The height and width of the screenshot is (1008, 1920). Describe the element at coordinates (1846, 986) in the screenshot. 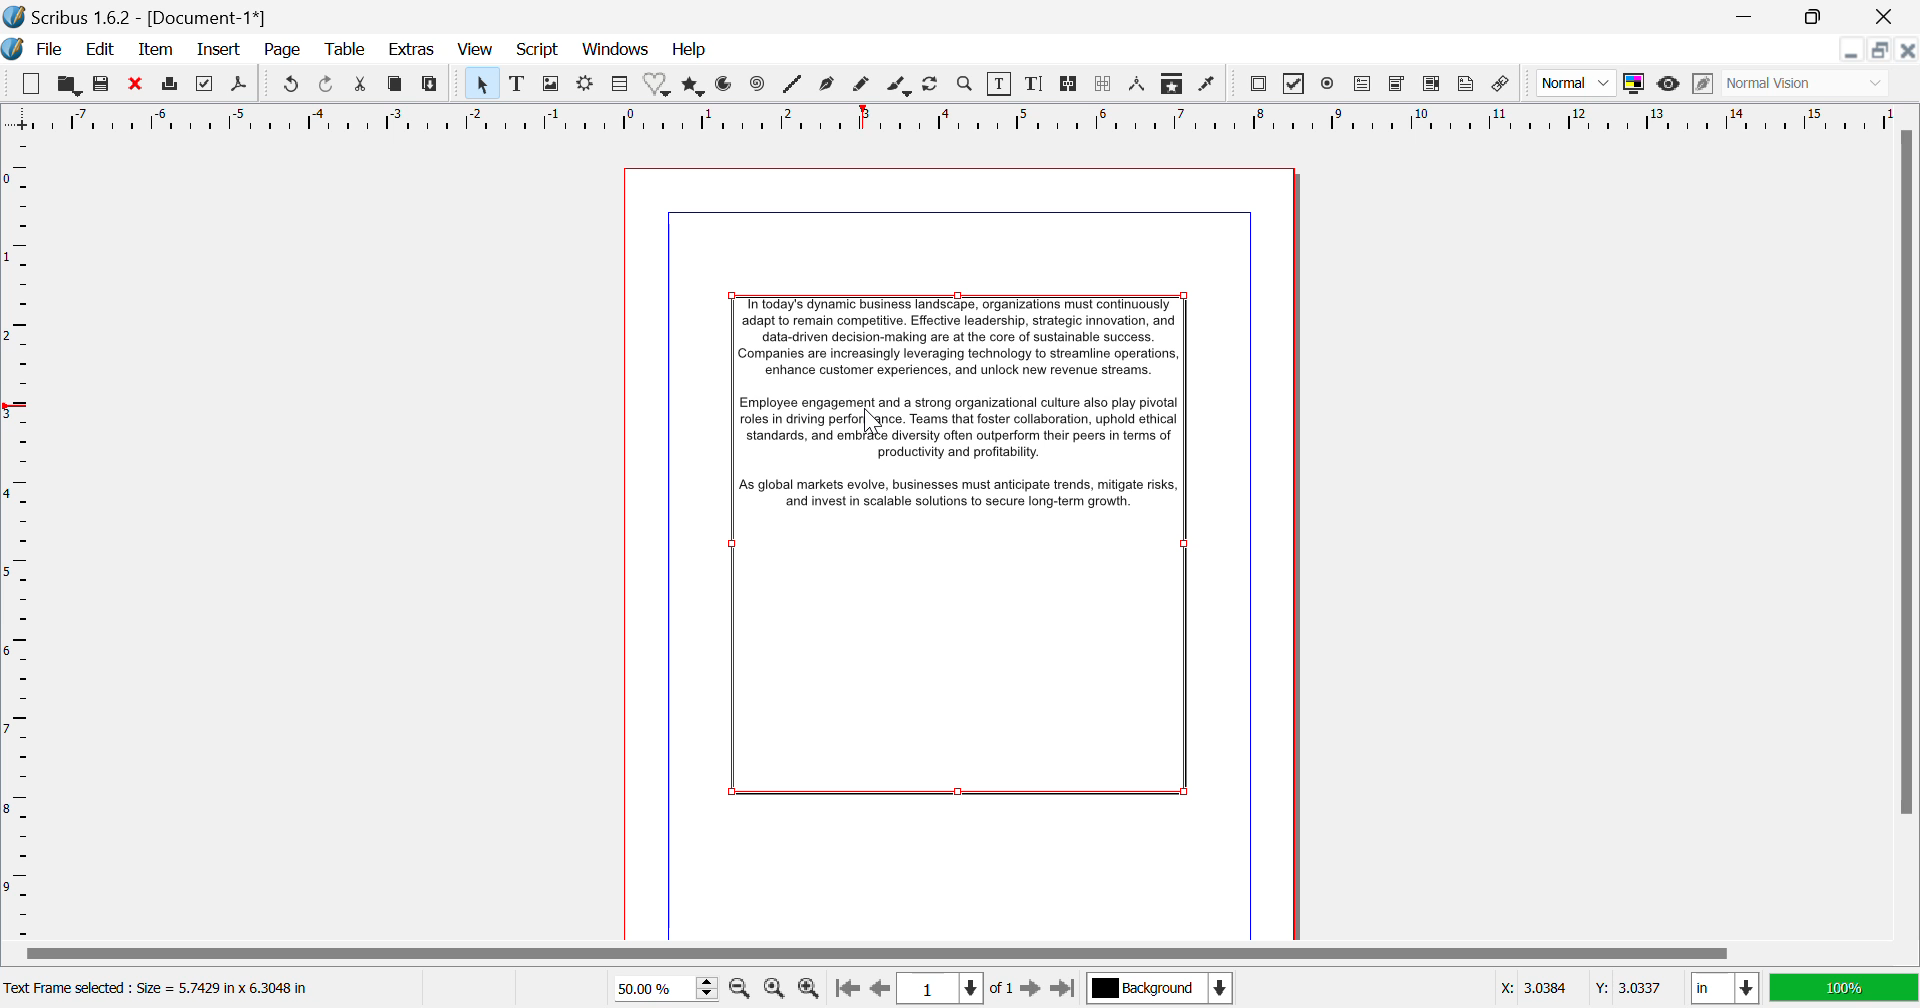

I see `Display Appearance` at that location.